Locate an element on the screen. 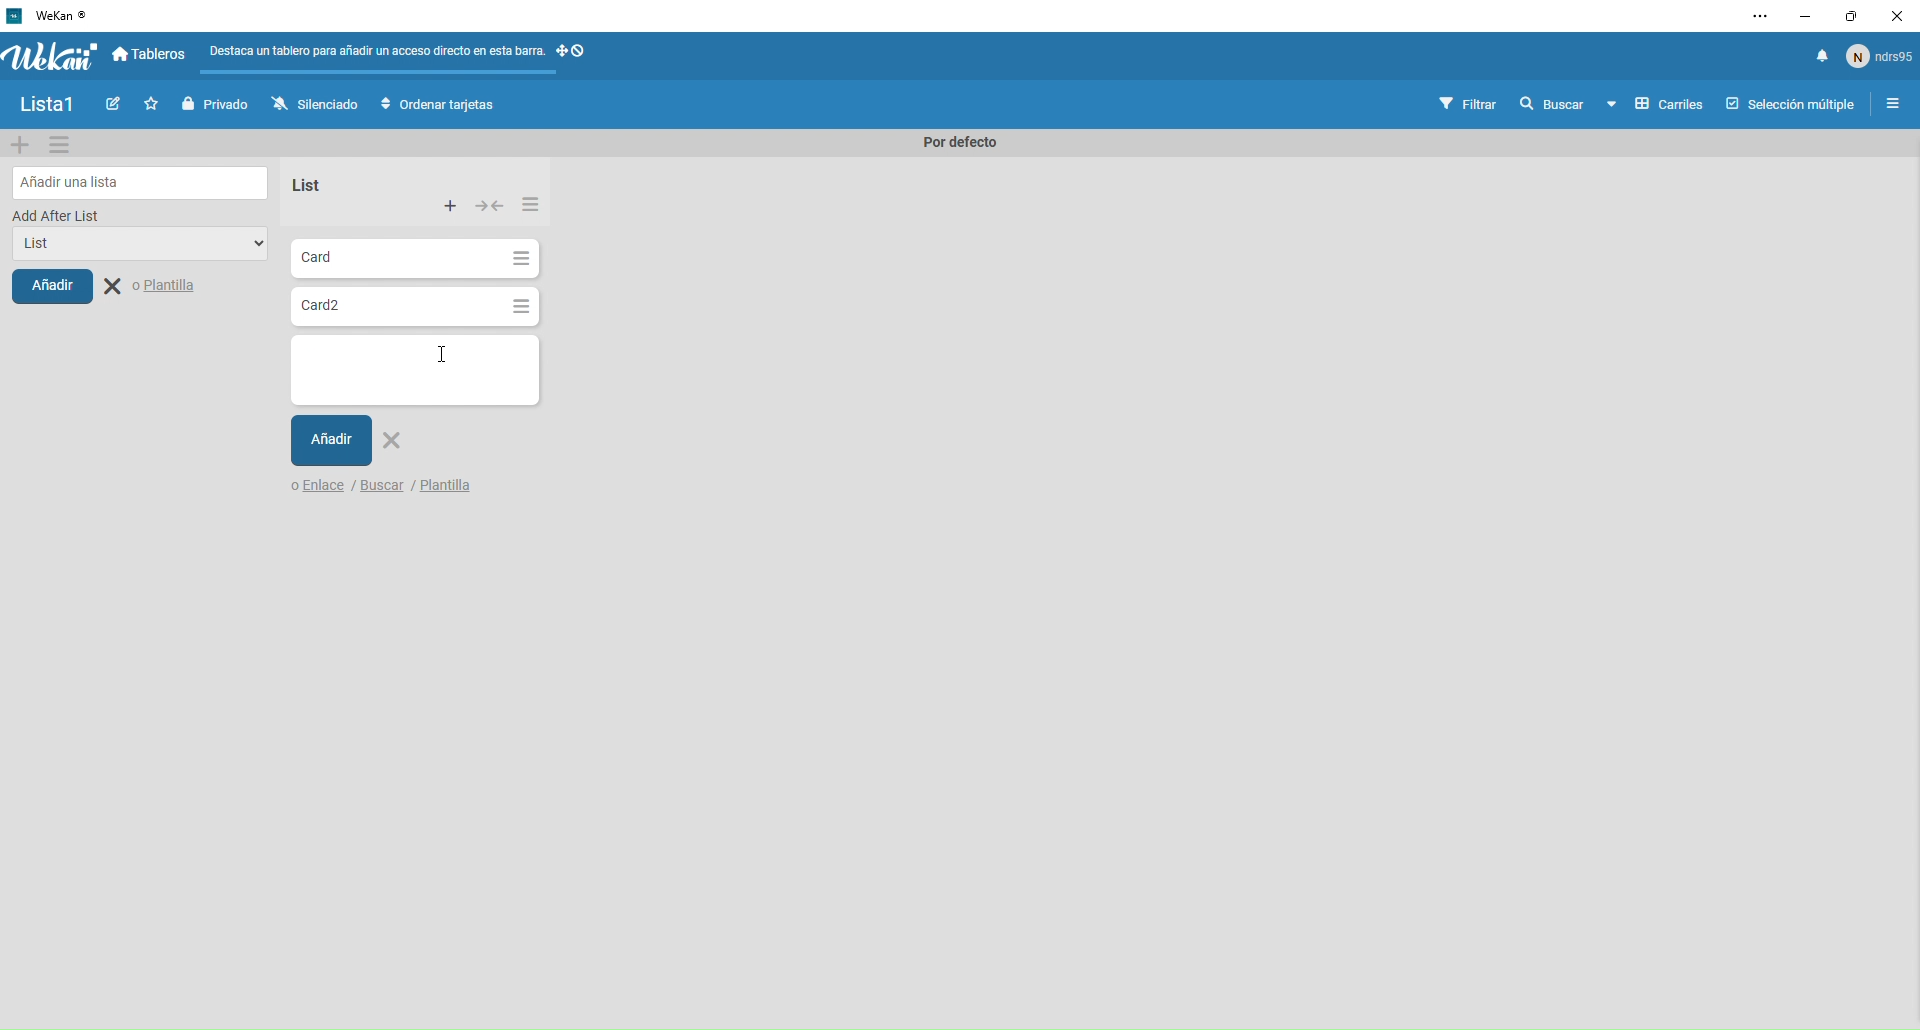 The height and width of the screenshot is (1030, 1920). Menu is located at coordinates (1895, 106).